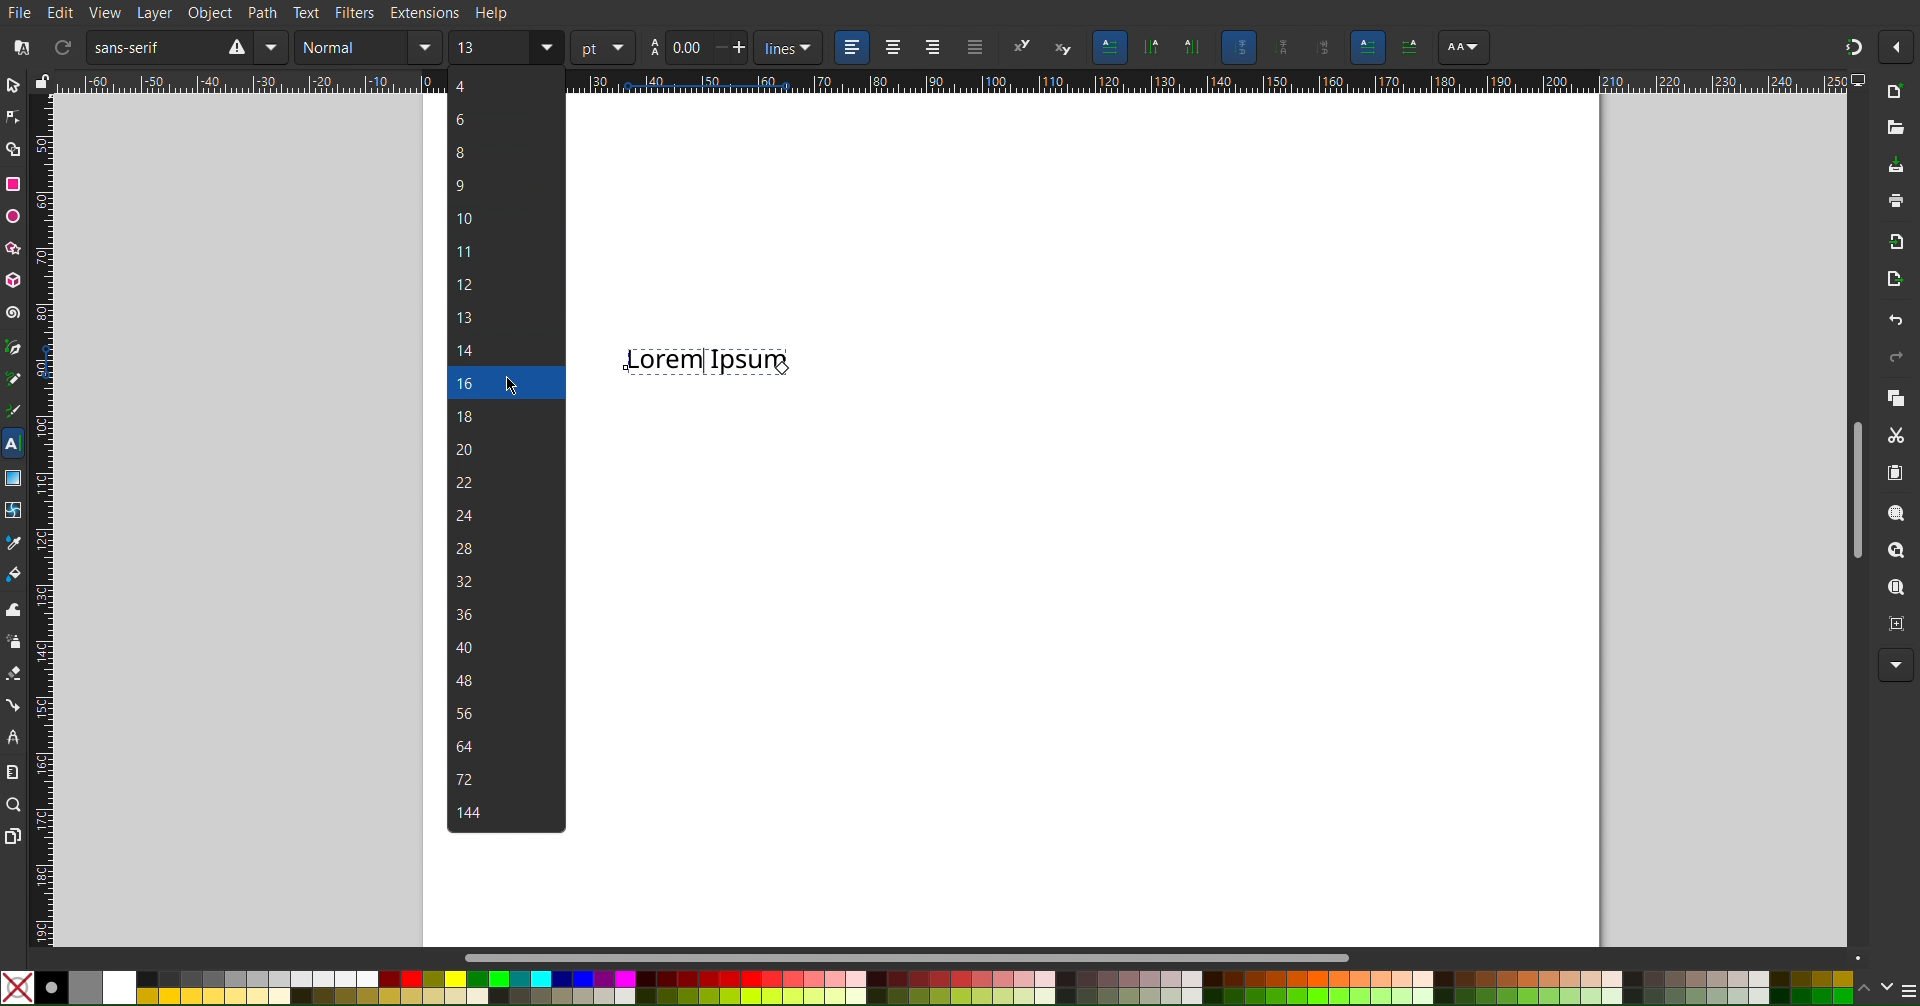  Describe the element at coordinates (1896, 167) in the screenshot. I see `Save` at that location.